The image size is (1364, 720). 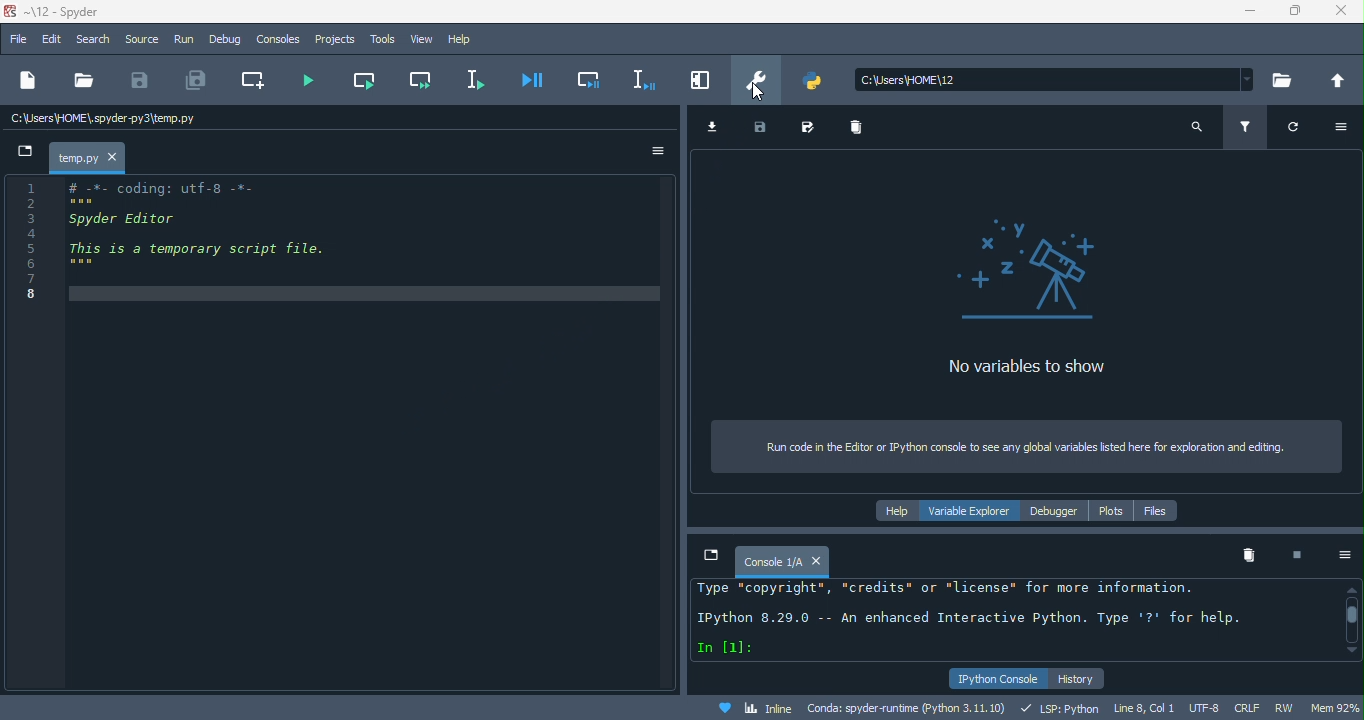 I want to click on crlf, so click(x=1251, y=707).